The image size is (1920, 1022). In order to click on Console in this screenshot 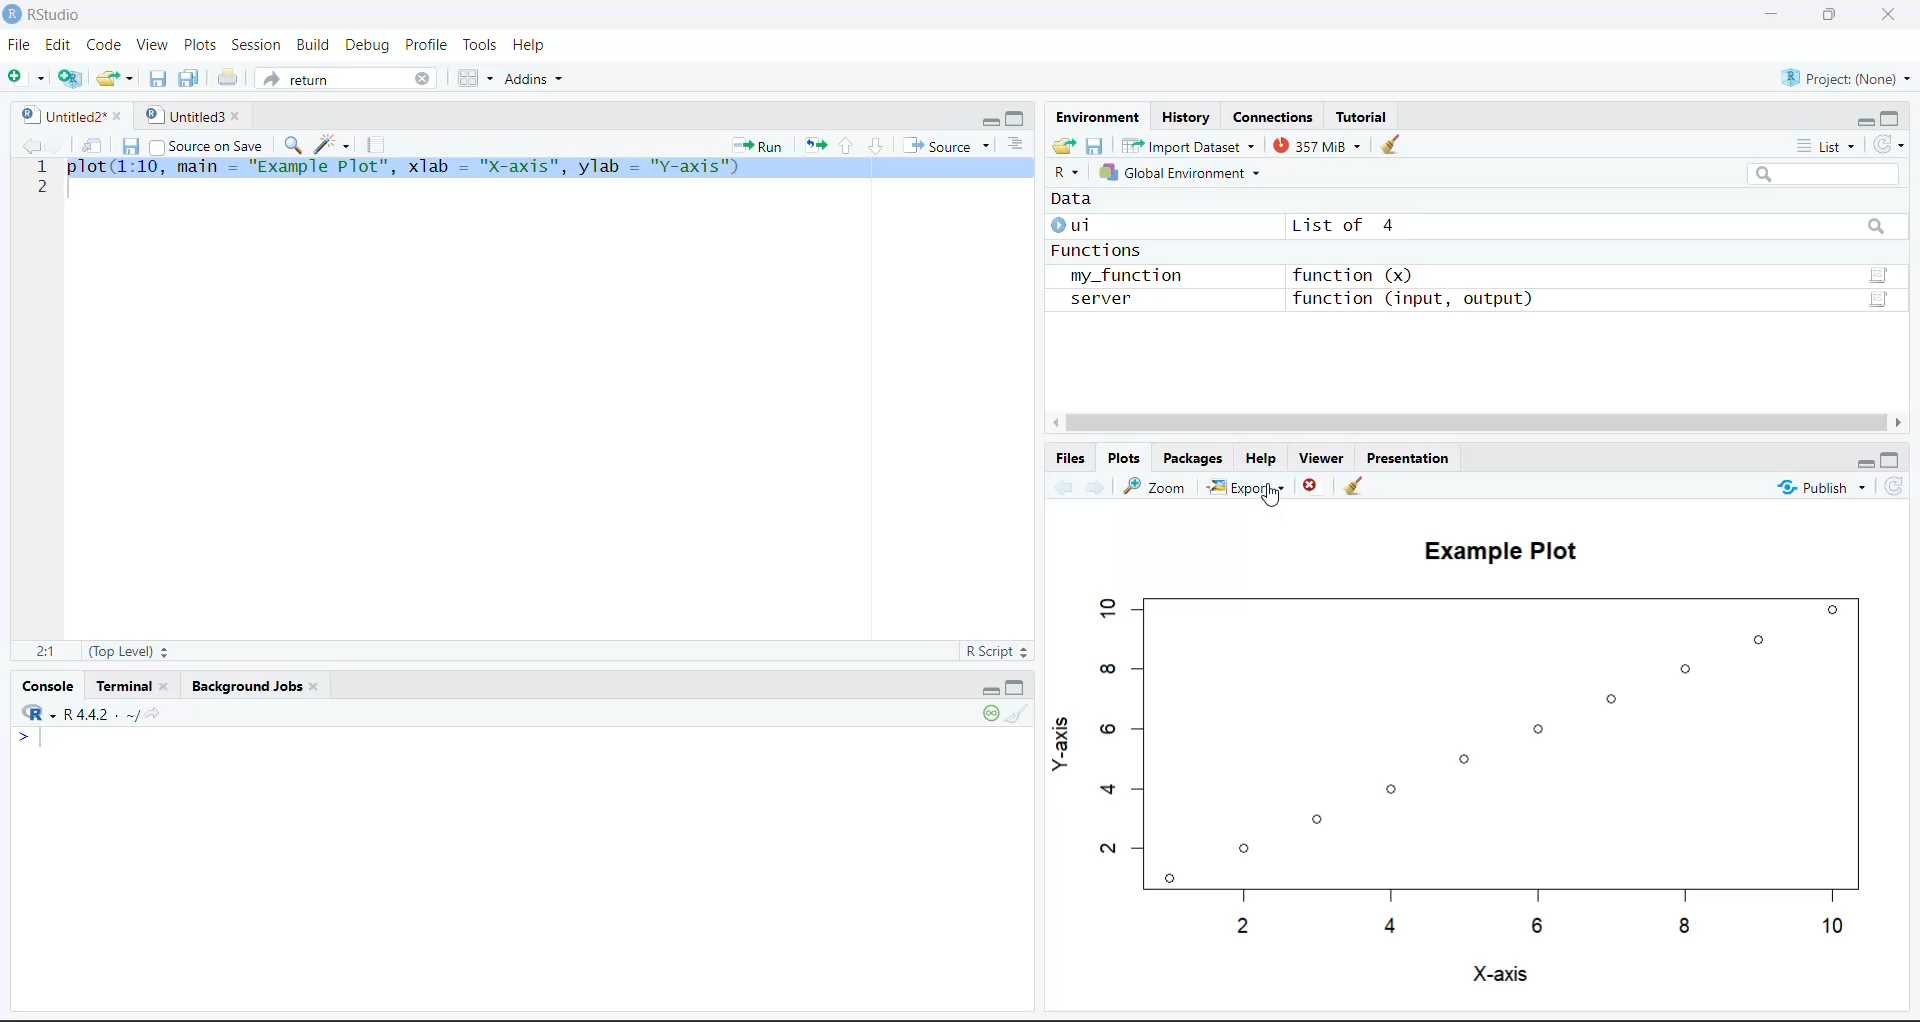, I will do `click(51, 683)`.